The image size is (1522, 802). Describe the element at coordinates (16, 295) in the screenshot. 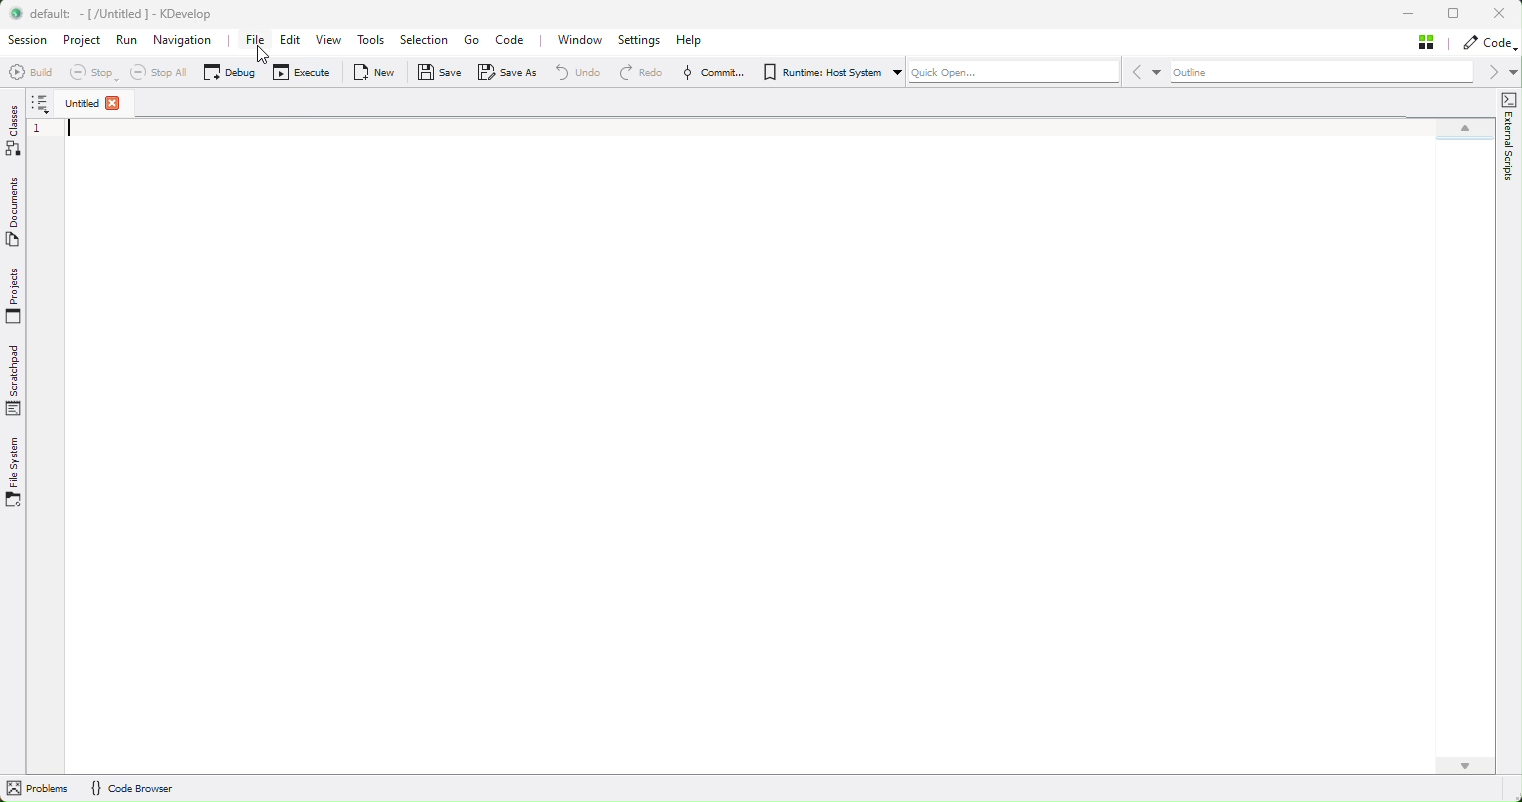

I see `Projects` at that location.